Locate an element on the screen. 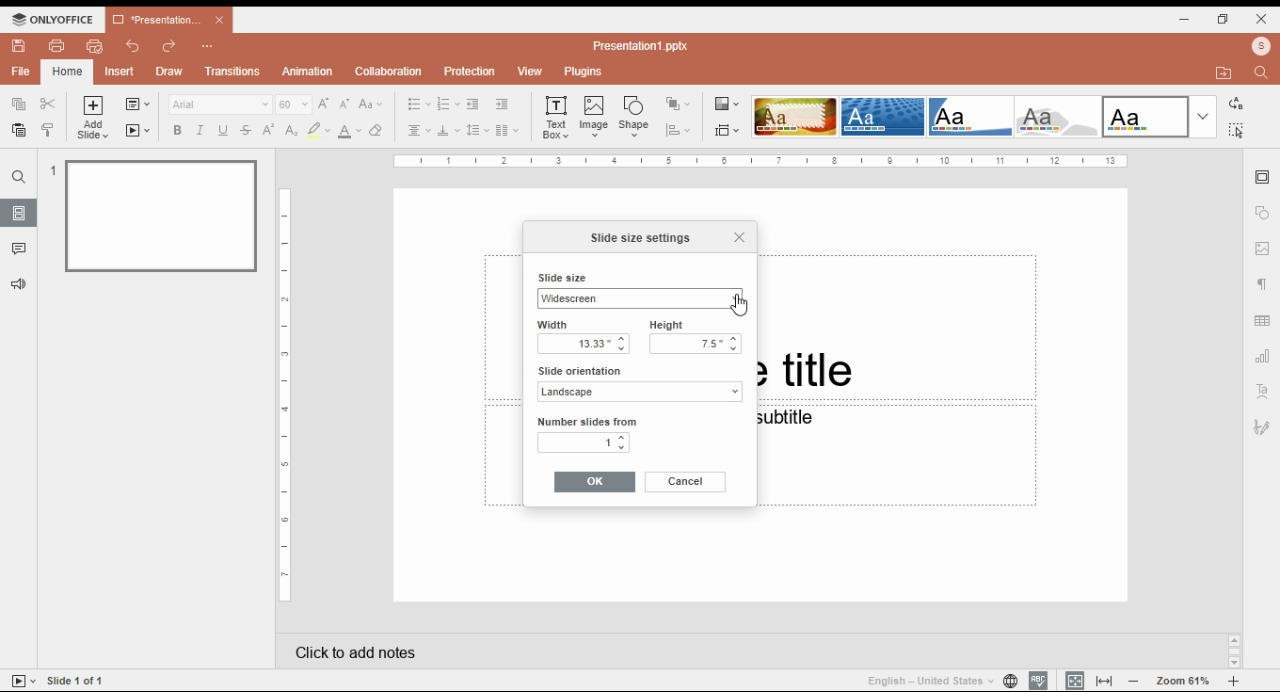  save is located at coordinates (18, 46).